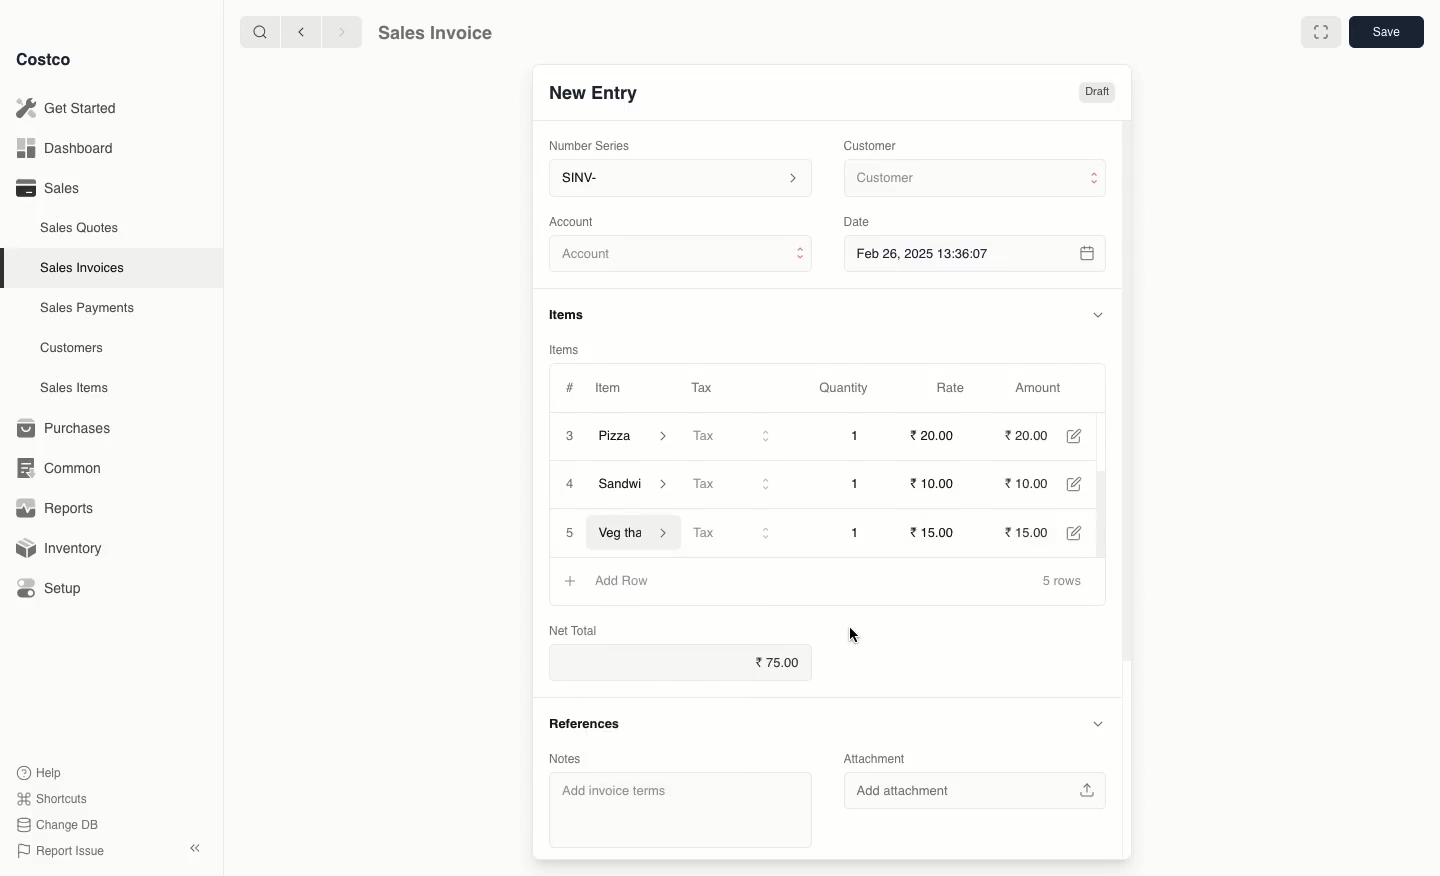 This screenshot has height=876, width=1440. What do you see at coordinates (734, 437) in the screenshot?
I see `Tax` at bounding box center [734, 437].